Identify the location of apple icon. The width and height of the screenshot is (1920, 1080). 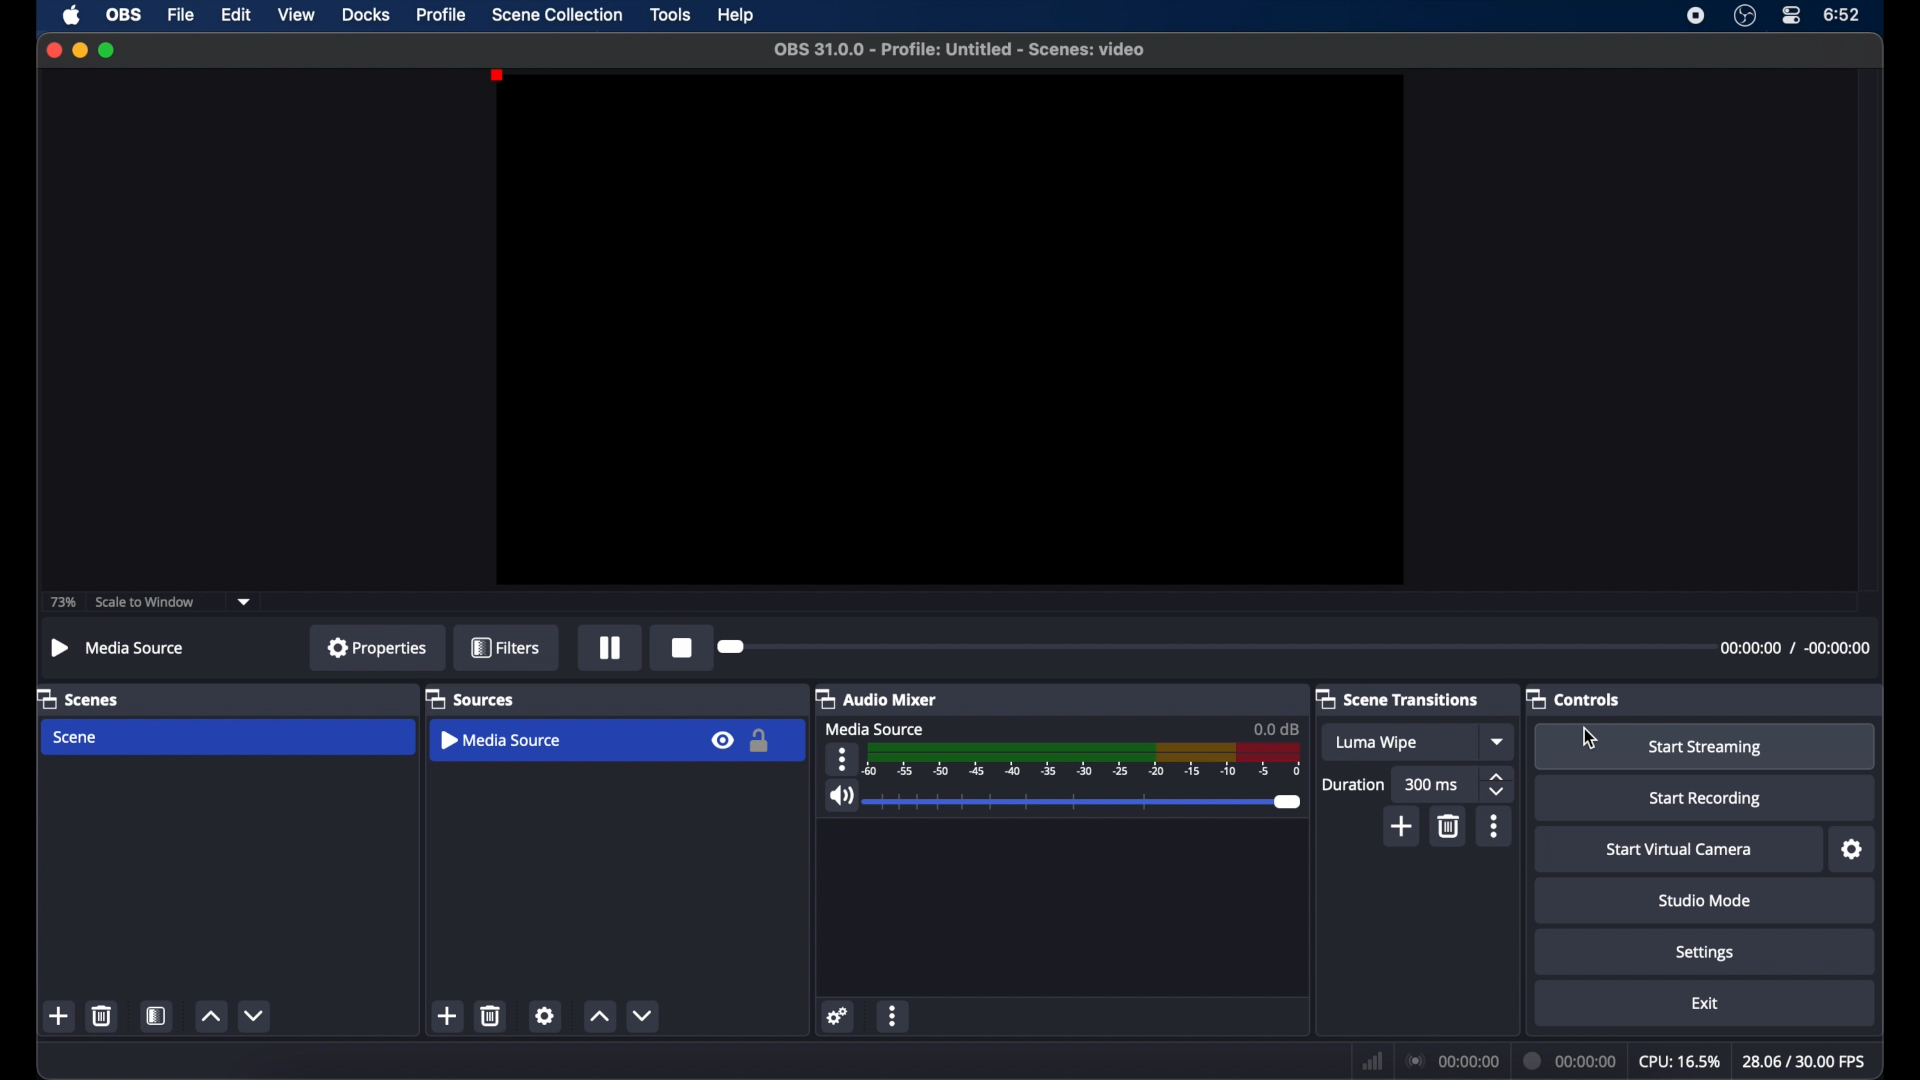
(71, 15).